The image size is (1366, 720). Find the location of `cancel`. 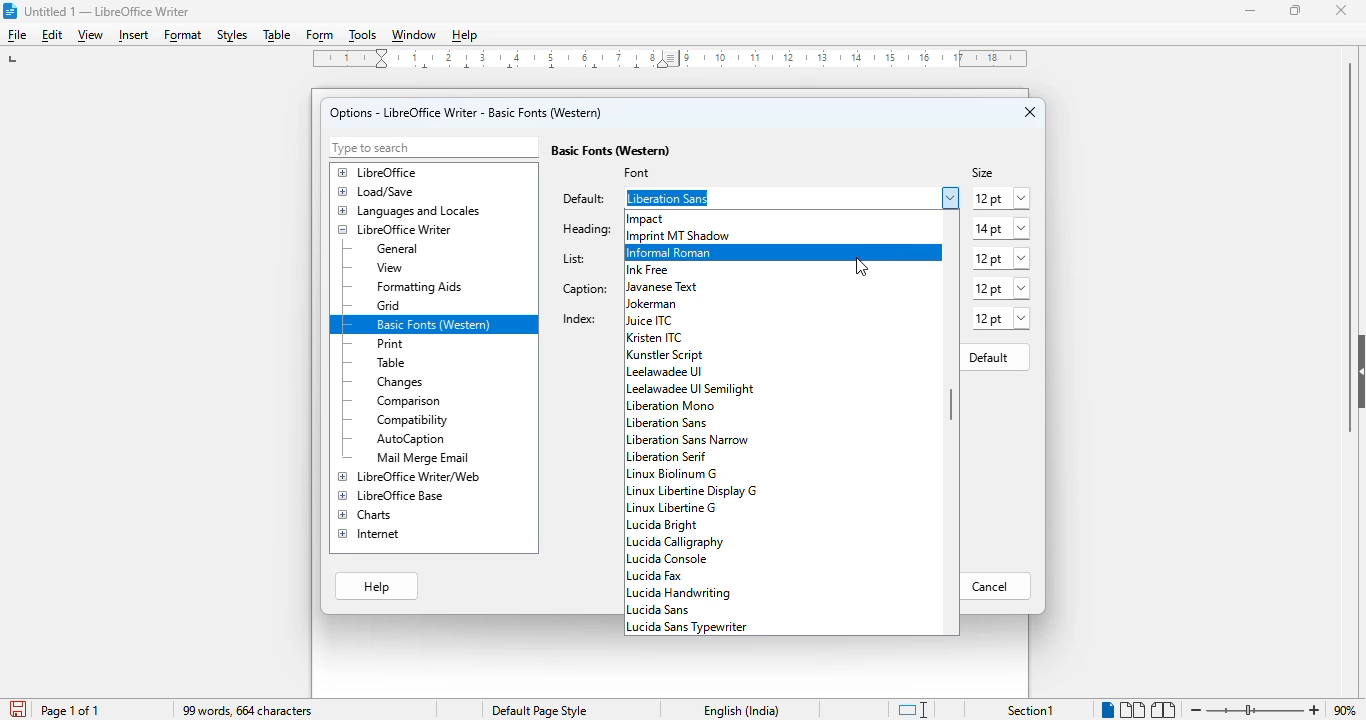

cancel is located at coordinates (995, 586).